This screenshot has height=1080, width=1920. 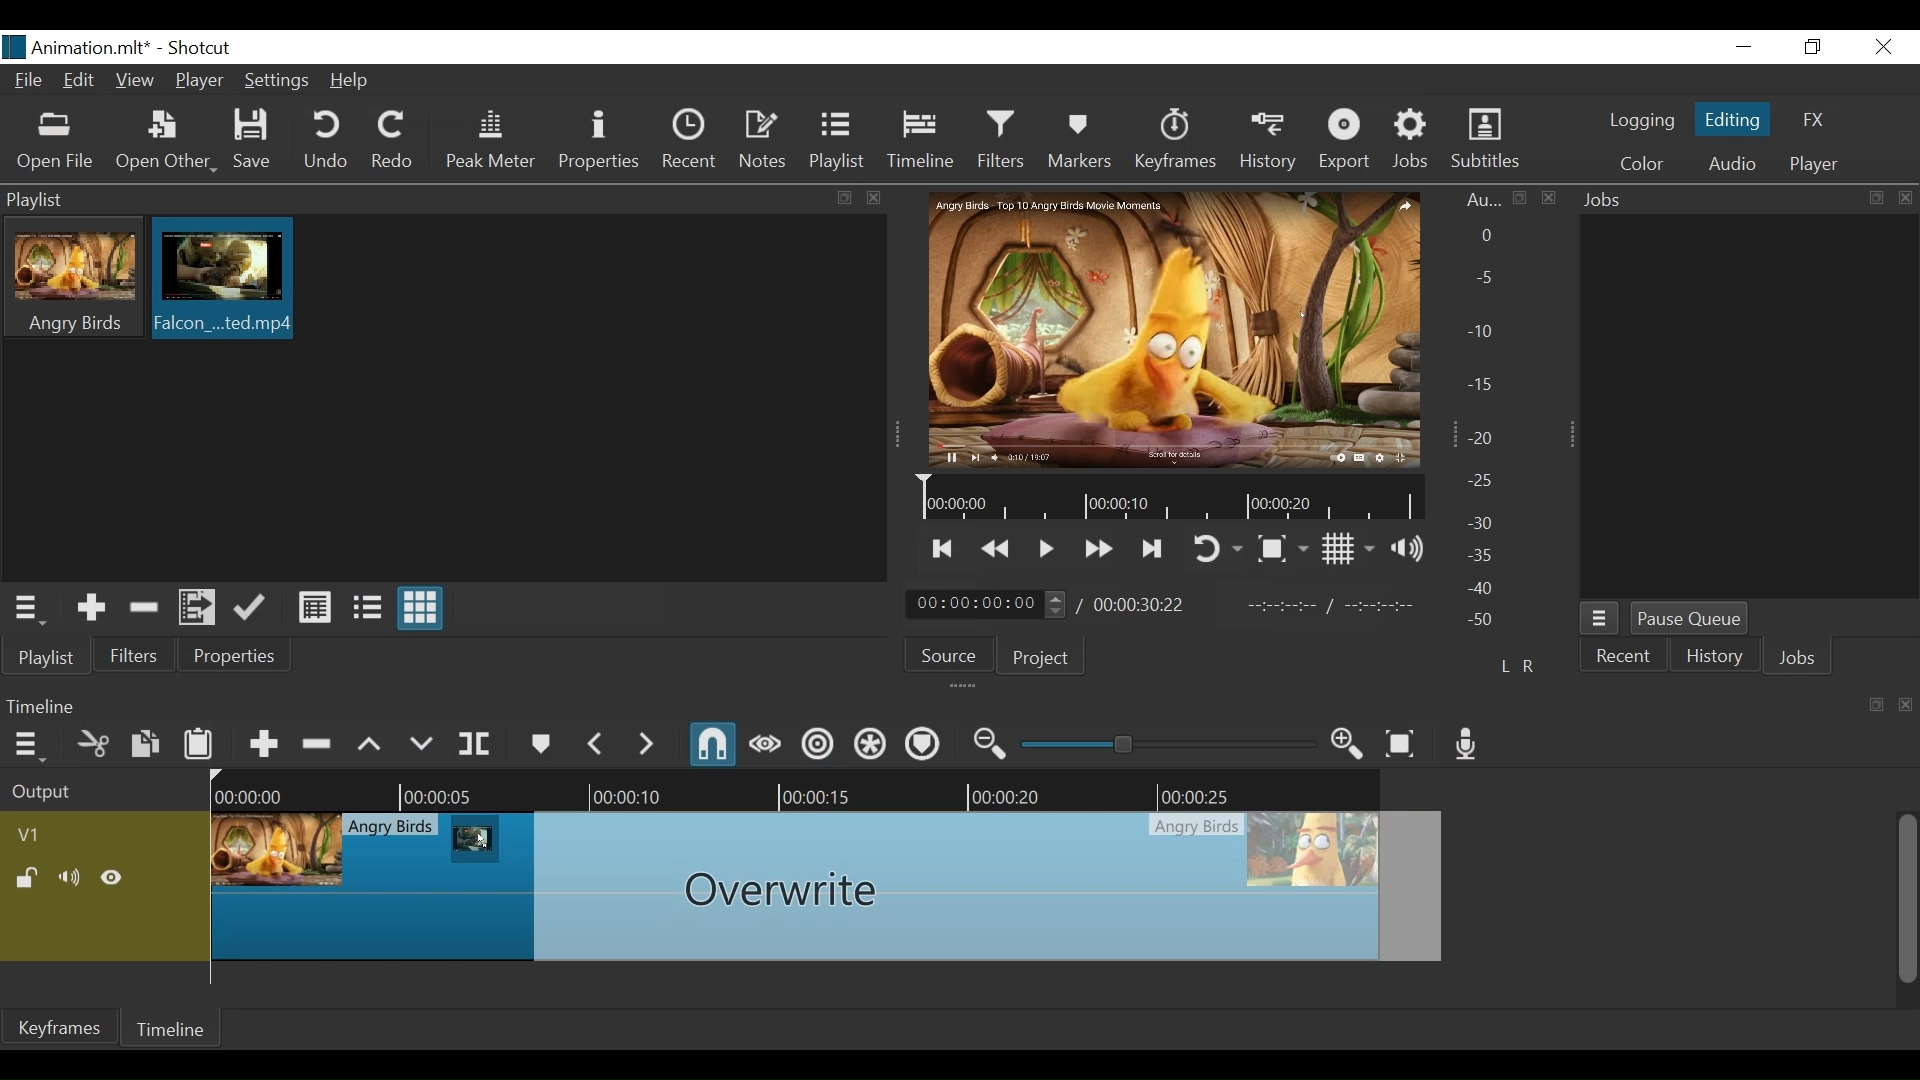 What do you see at coordinates (1731, 120) in the screenshot?
I see `Editing` at bounding box center [1731, 120].